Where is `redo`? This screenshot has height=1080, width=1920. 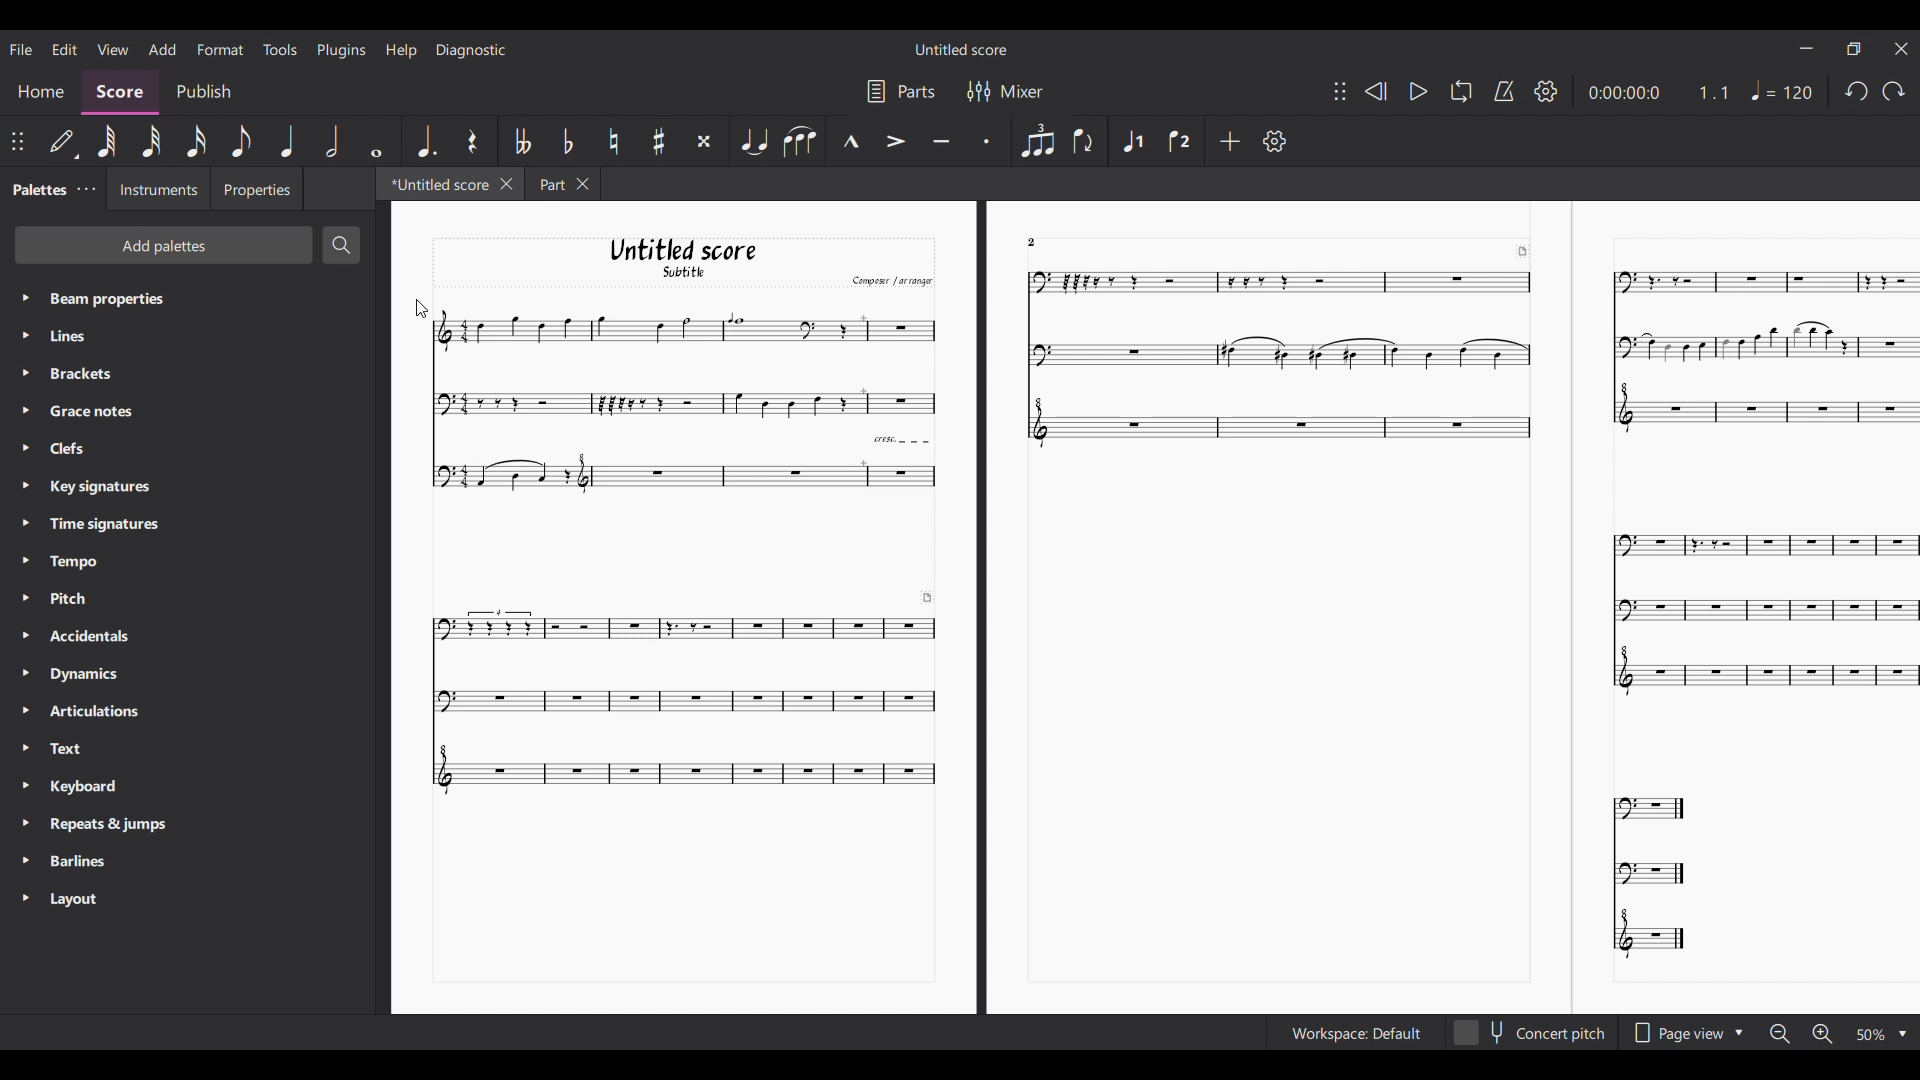 redo is located at coordinates (1854, 96).